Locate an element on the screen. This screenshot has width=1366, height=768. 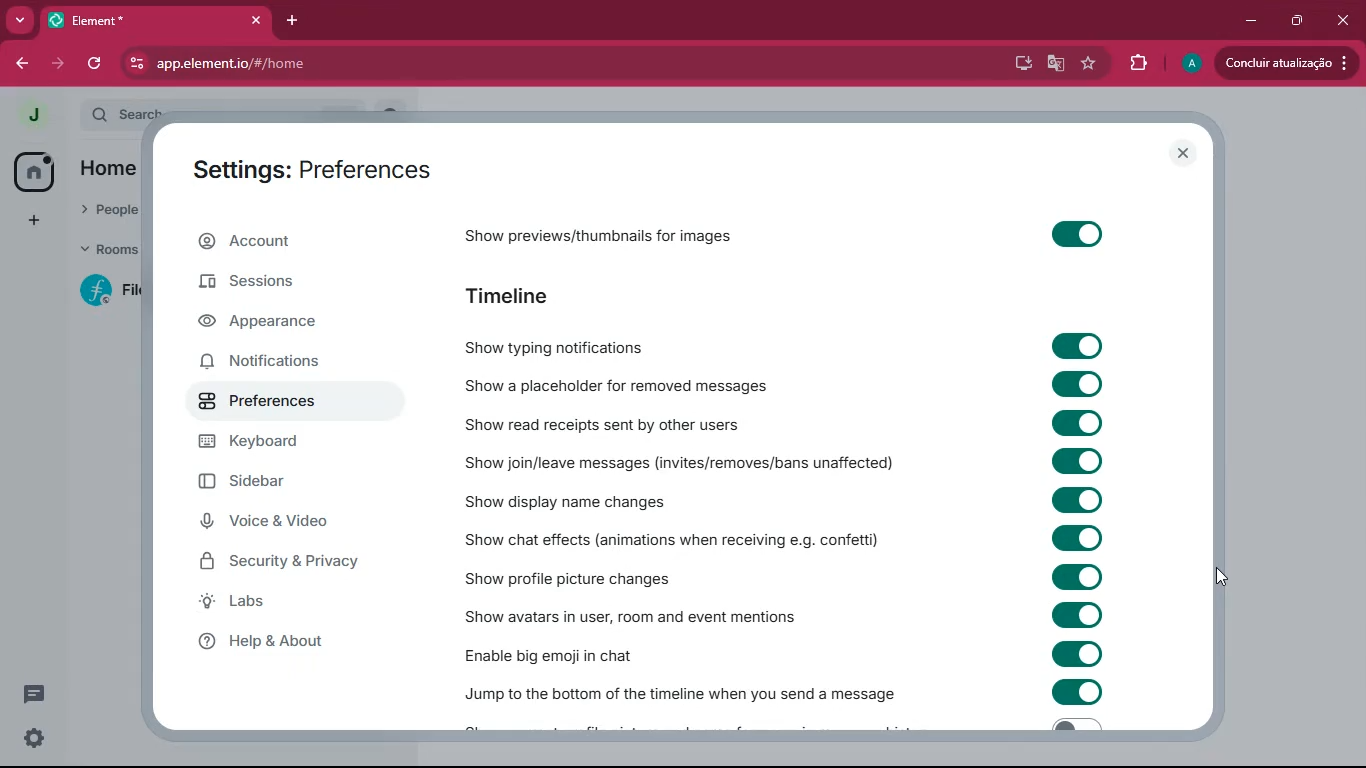
close is located at coordinates (1343, 19).